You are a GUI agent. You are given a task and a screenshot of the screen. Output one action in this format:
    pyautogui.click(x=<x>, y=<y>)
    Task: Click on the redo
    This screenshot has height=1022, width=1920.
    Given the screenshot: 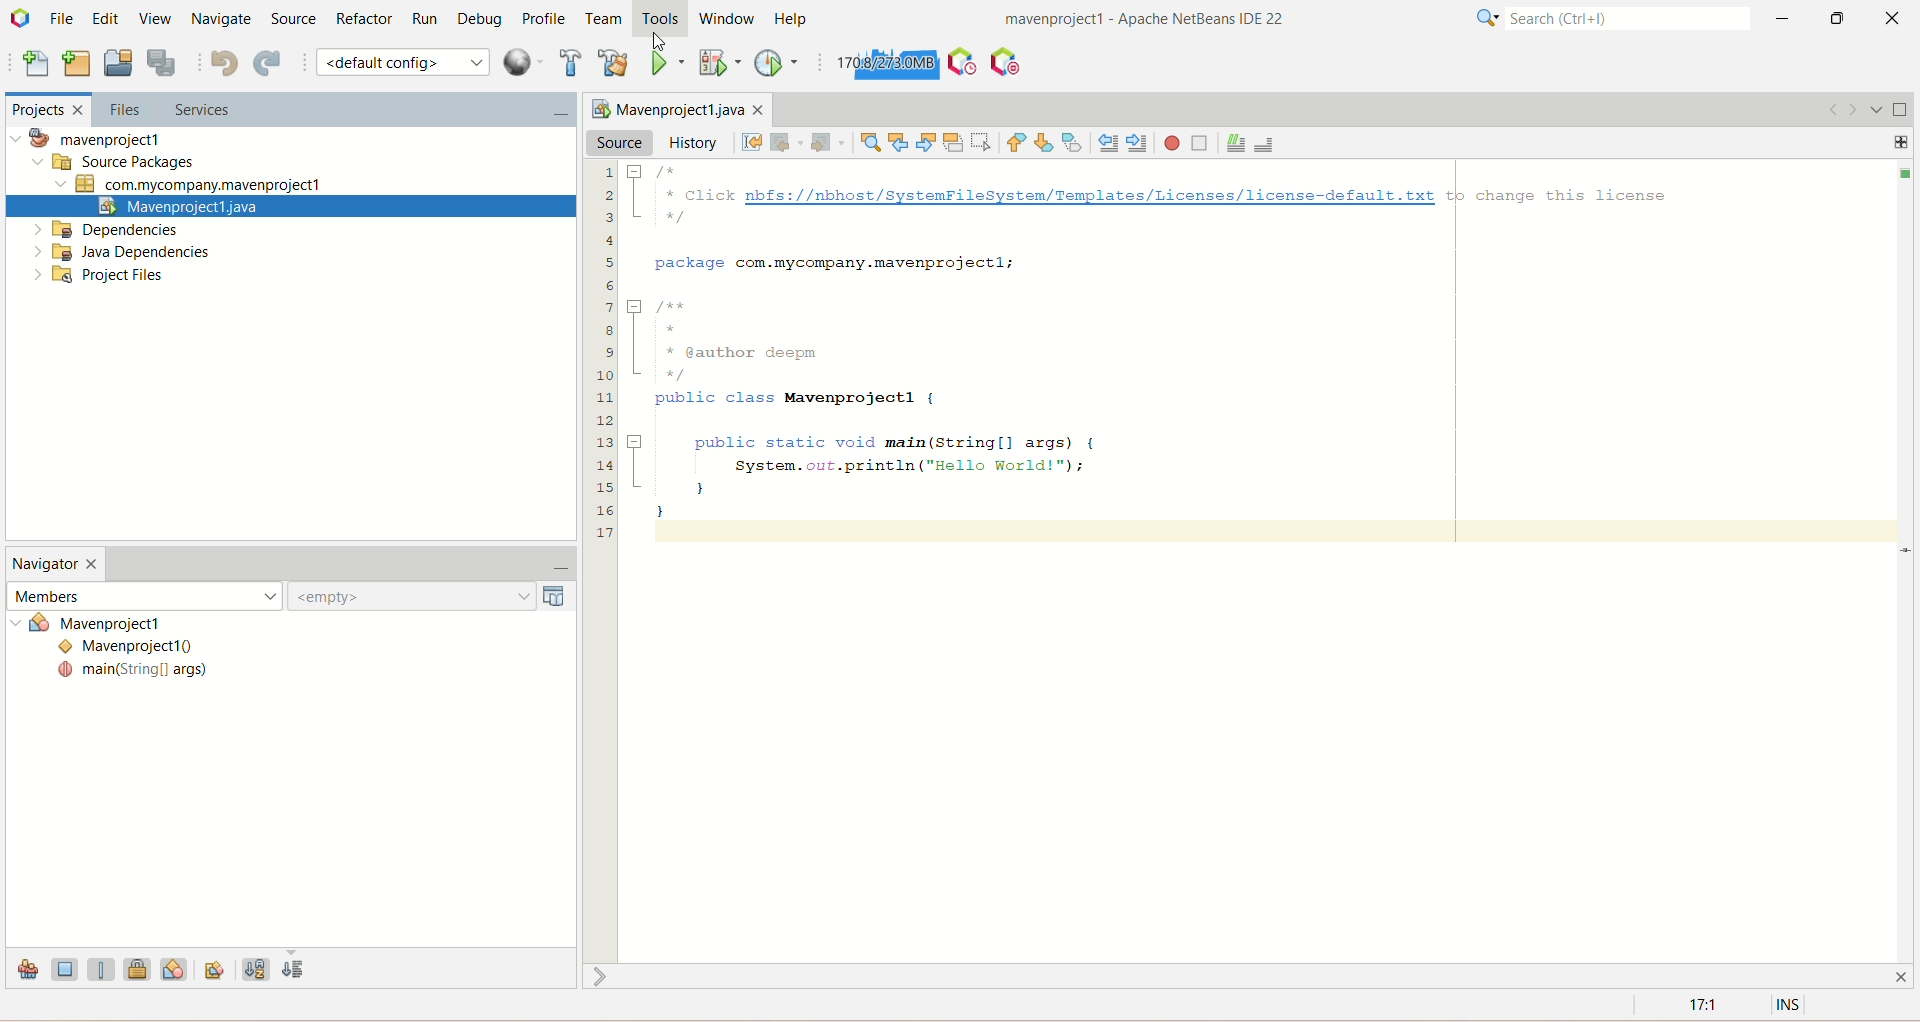 What is the action you would take?
    pyautogui.click(x=271, y=65)
    